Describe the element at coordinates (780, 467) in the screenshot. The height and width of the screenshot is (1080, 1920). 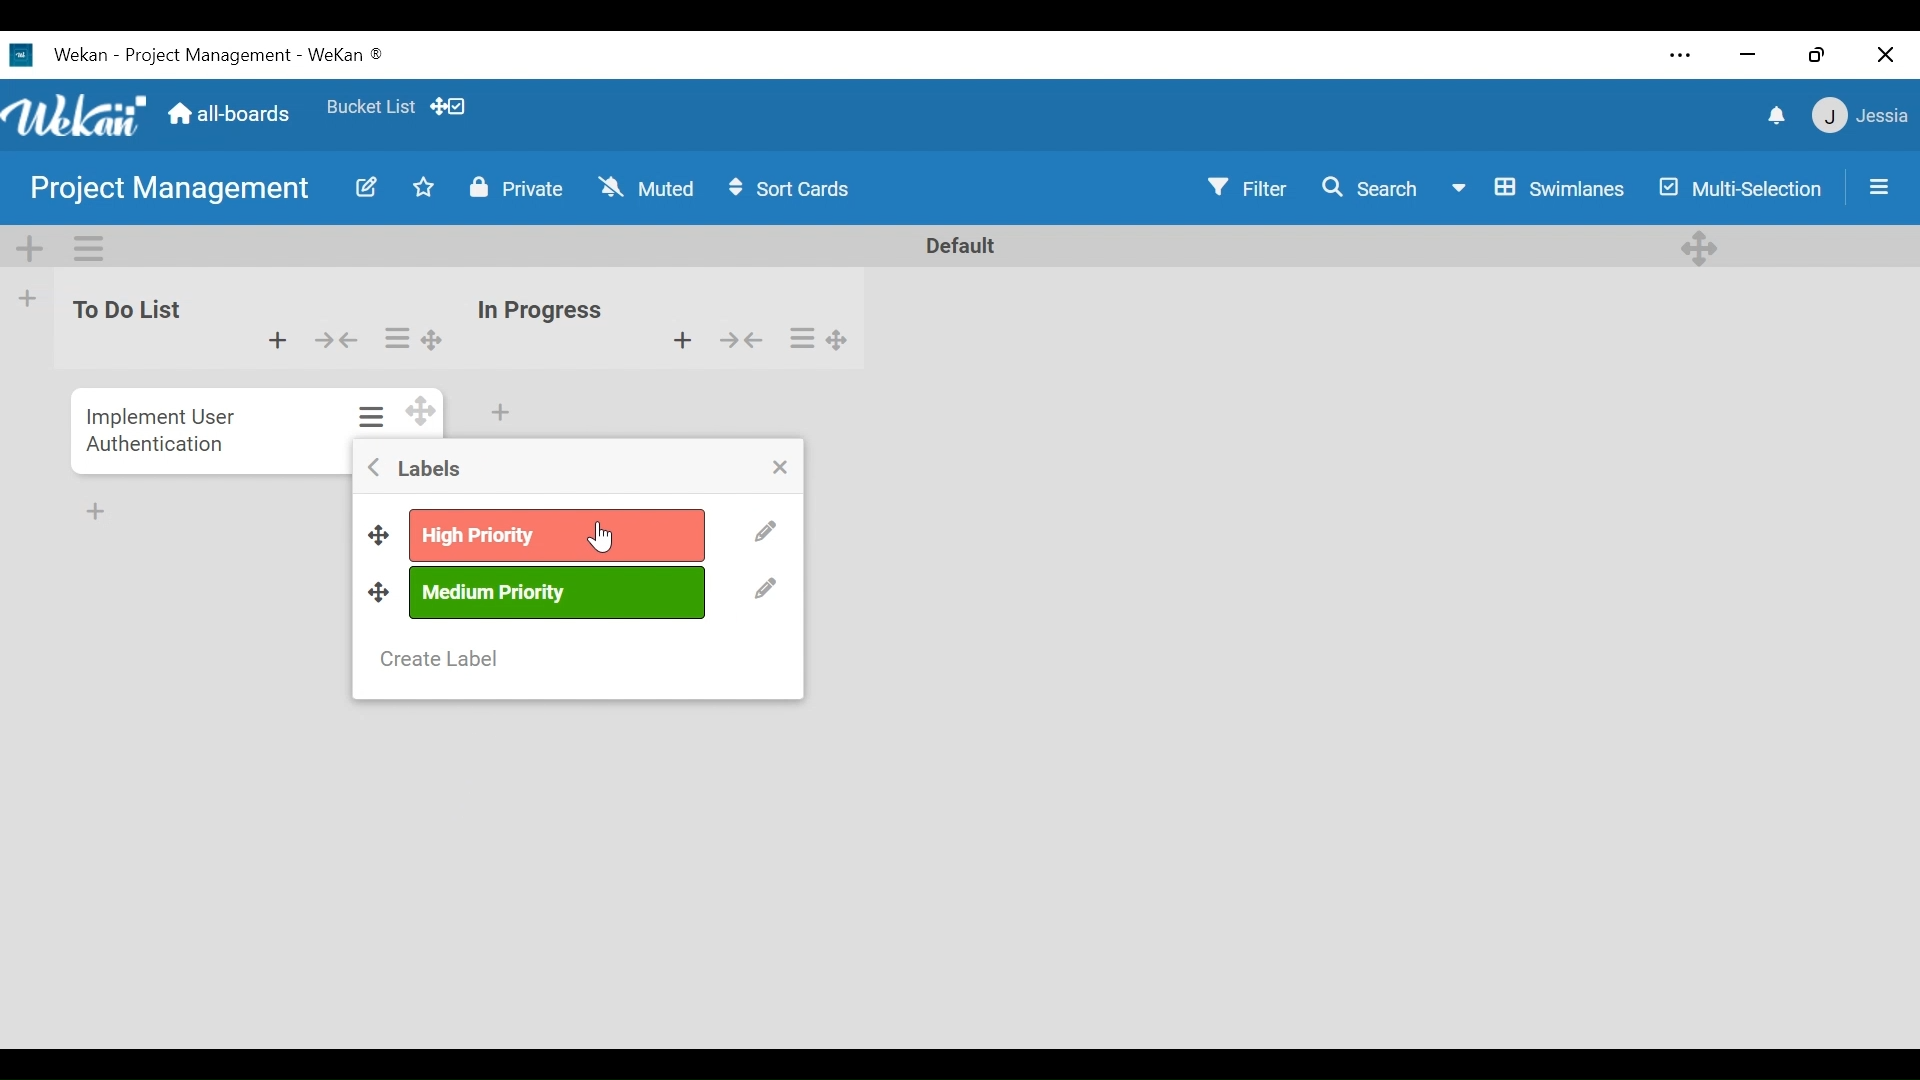
I see `close` at that location.